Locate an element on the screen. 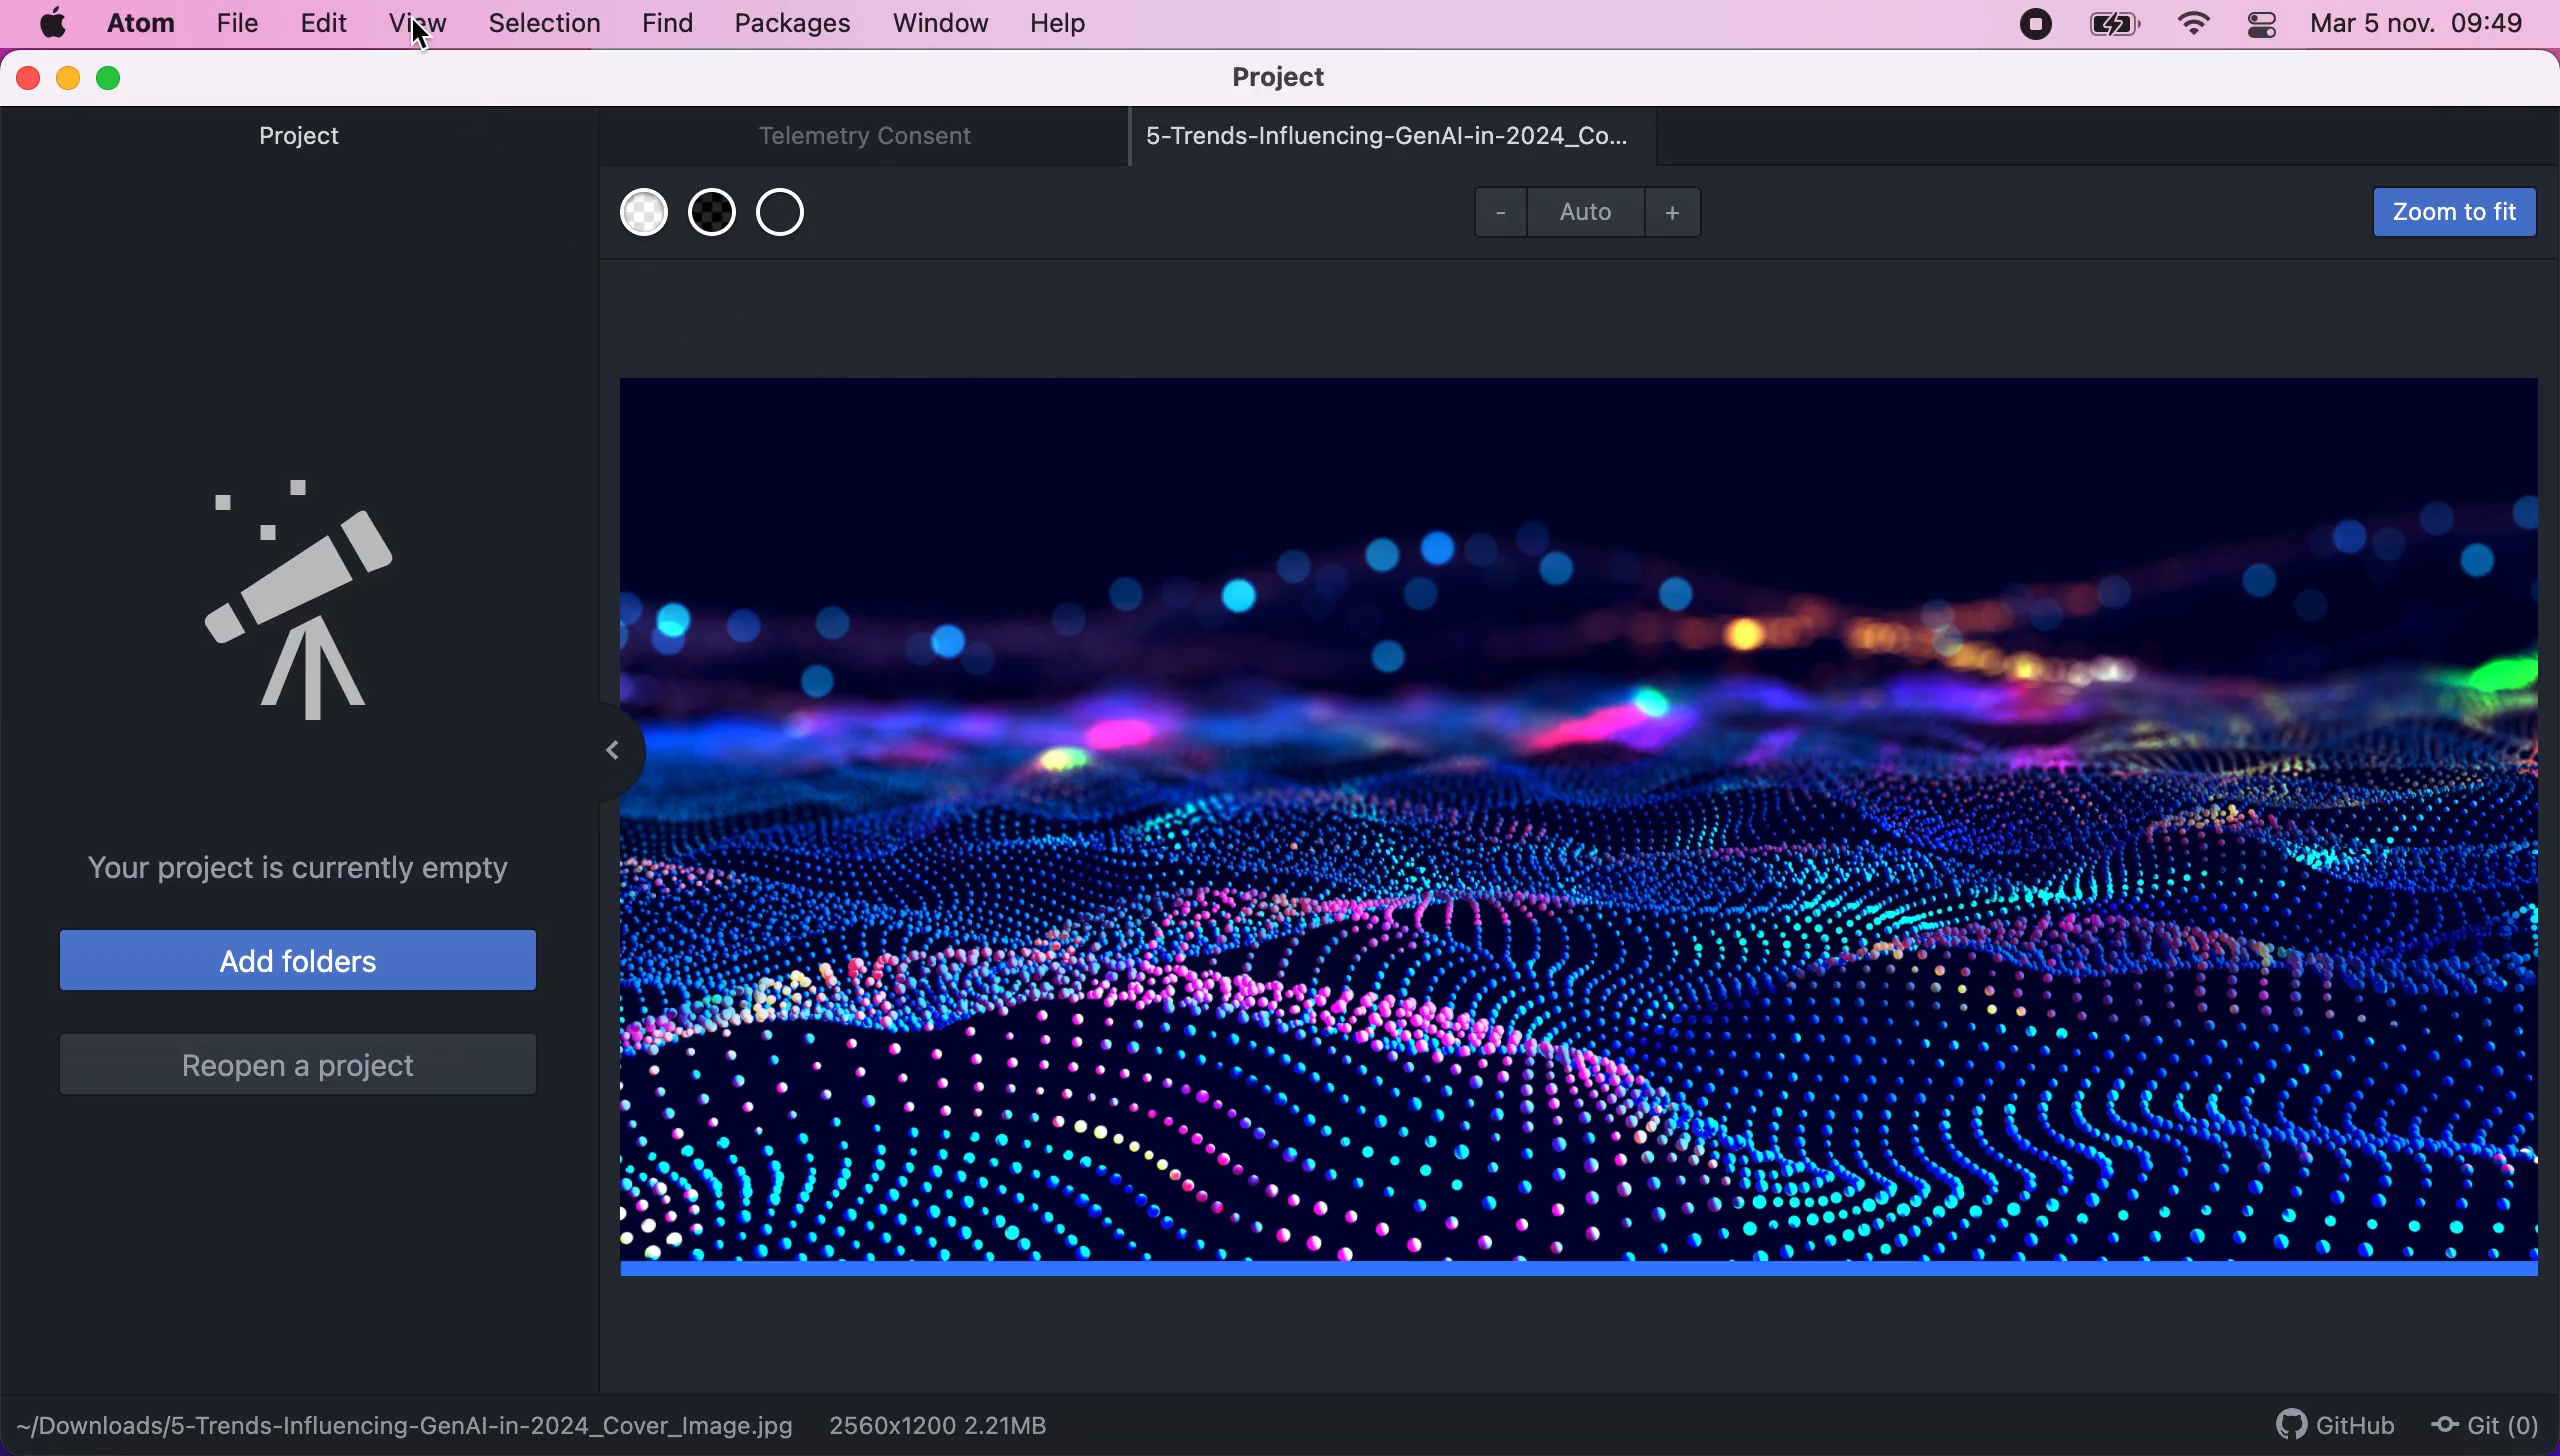  mac logo is located at coordinates (54, 23).